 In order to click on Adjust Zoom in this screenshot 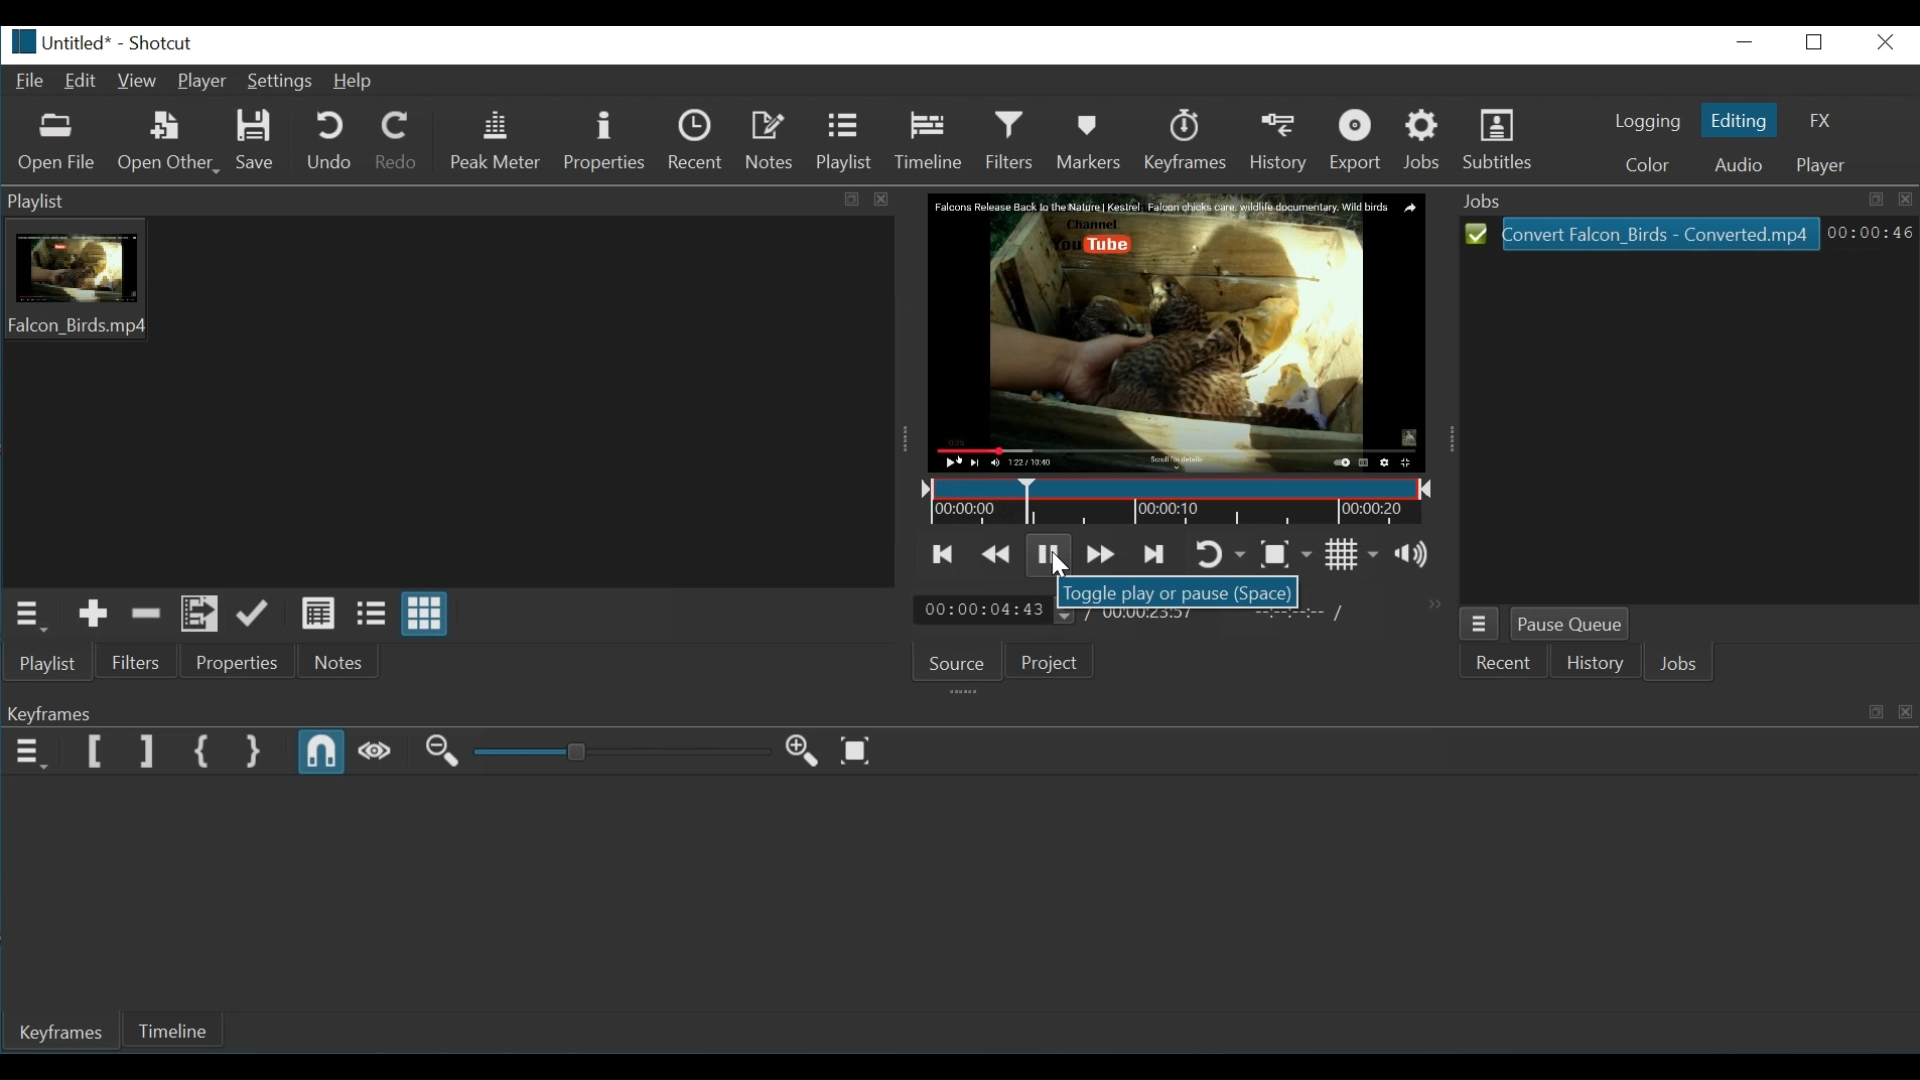, I will do `click(623, 751)`.